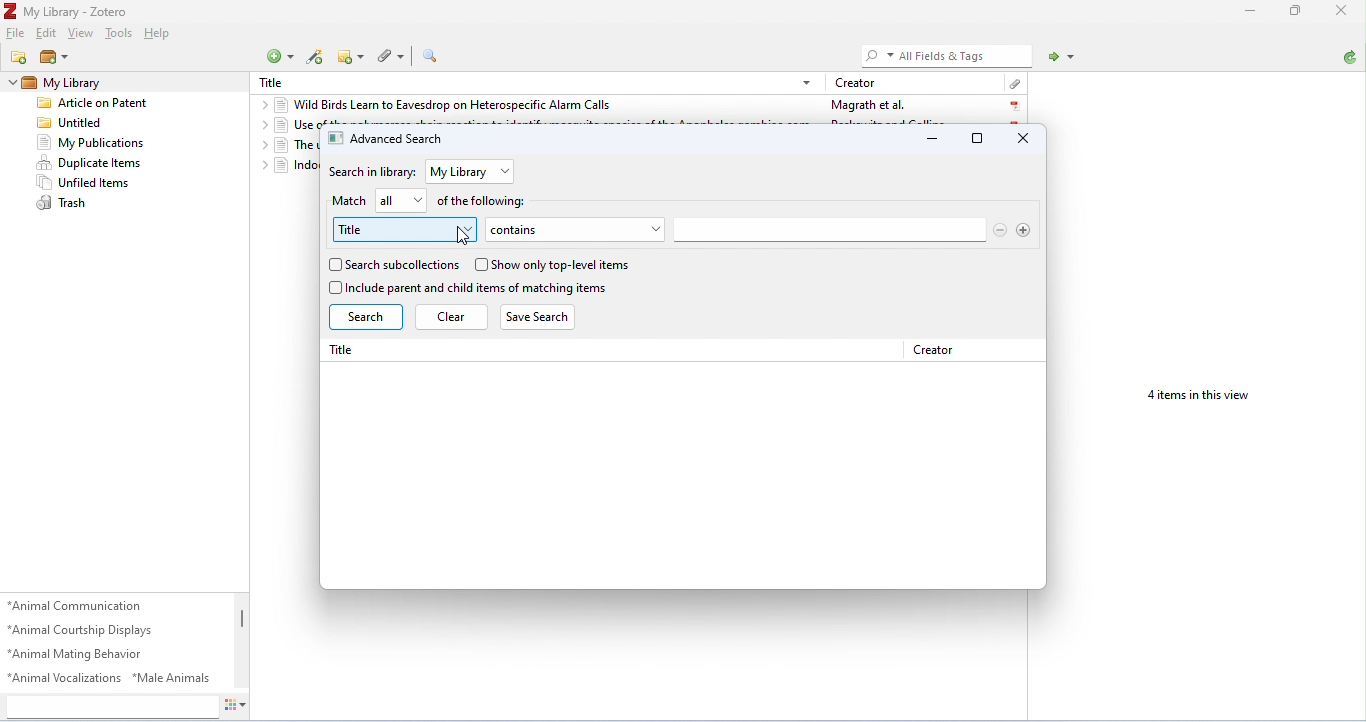  I want to click on add search option, so click(1024, 229).